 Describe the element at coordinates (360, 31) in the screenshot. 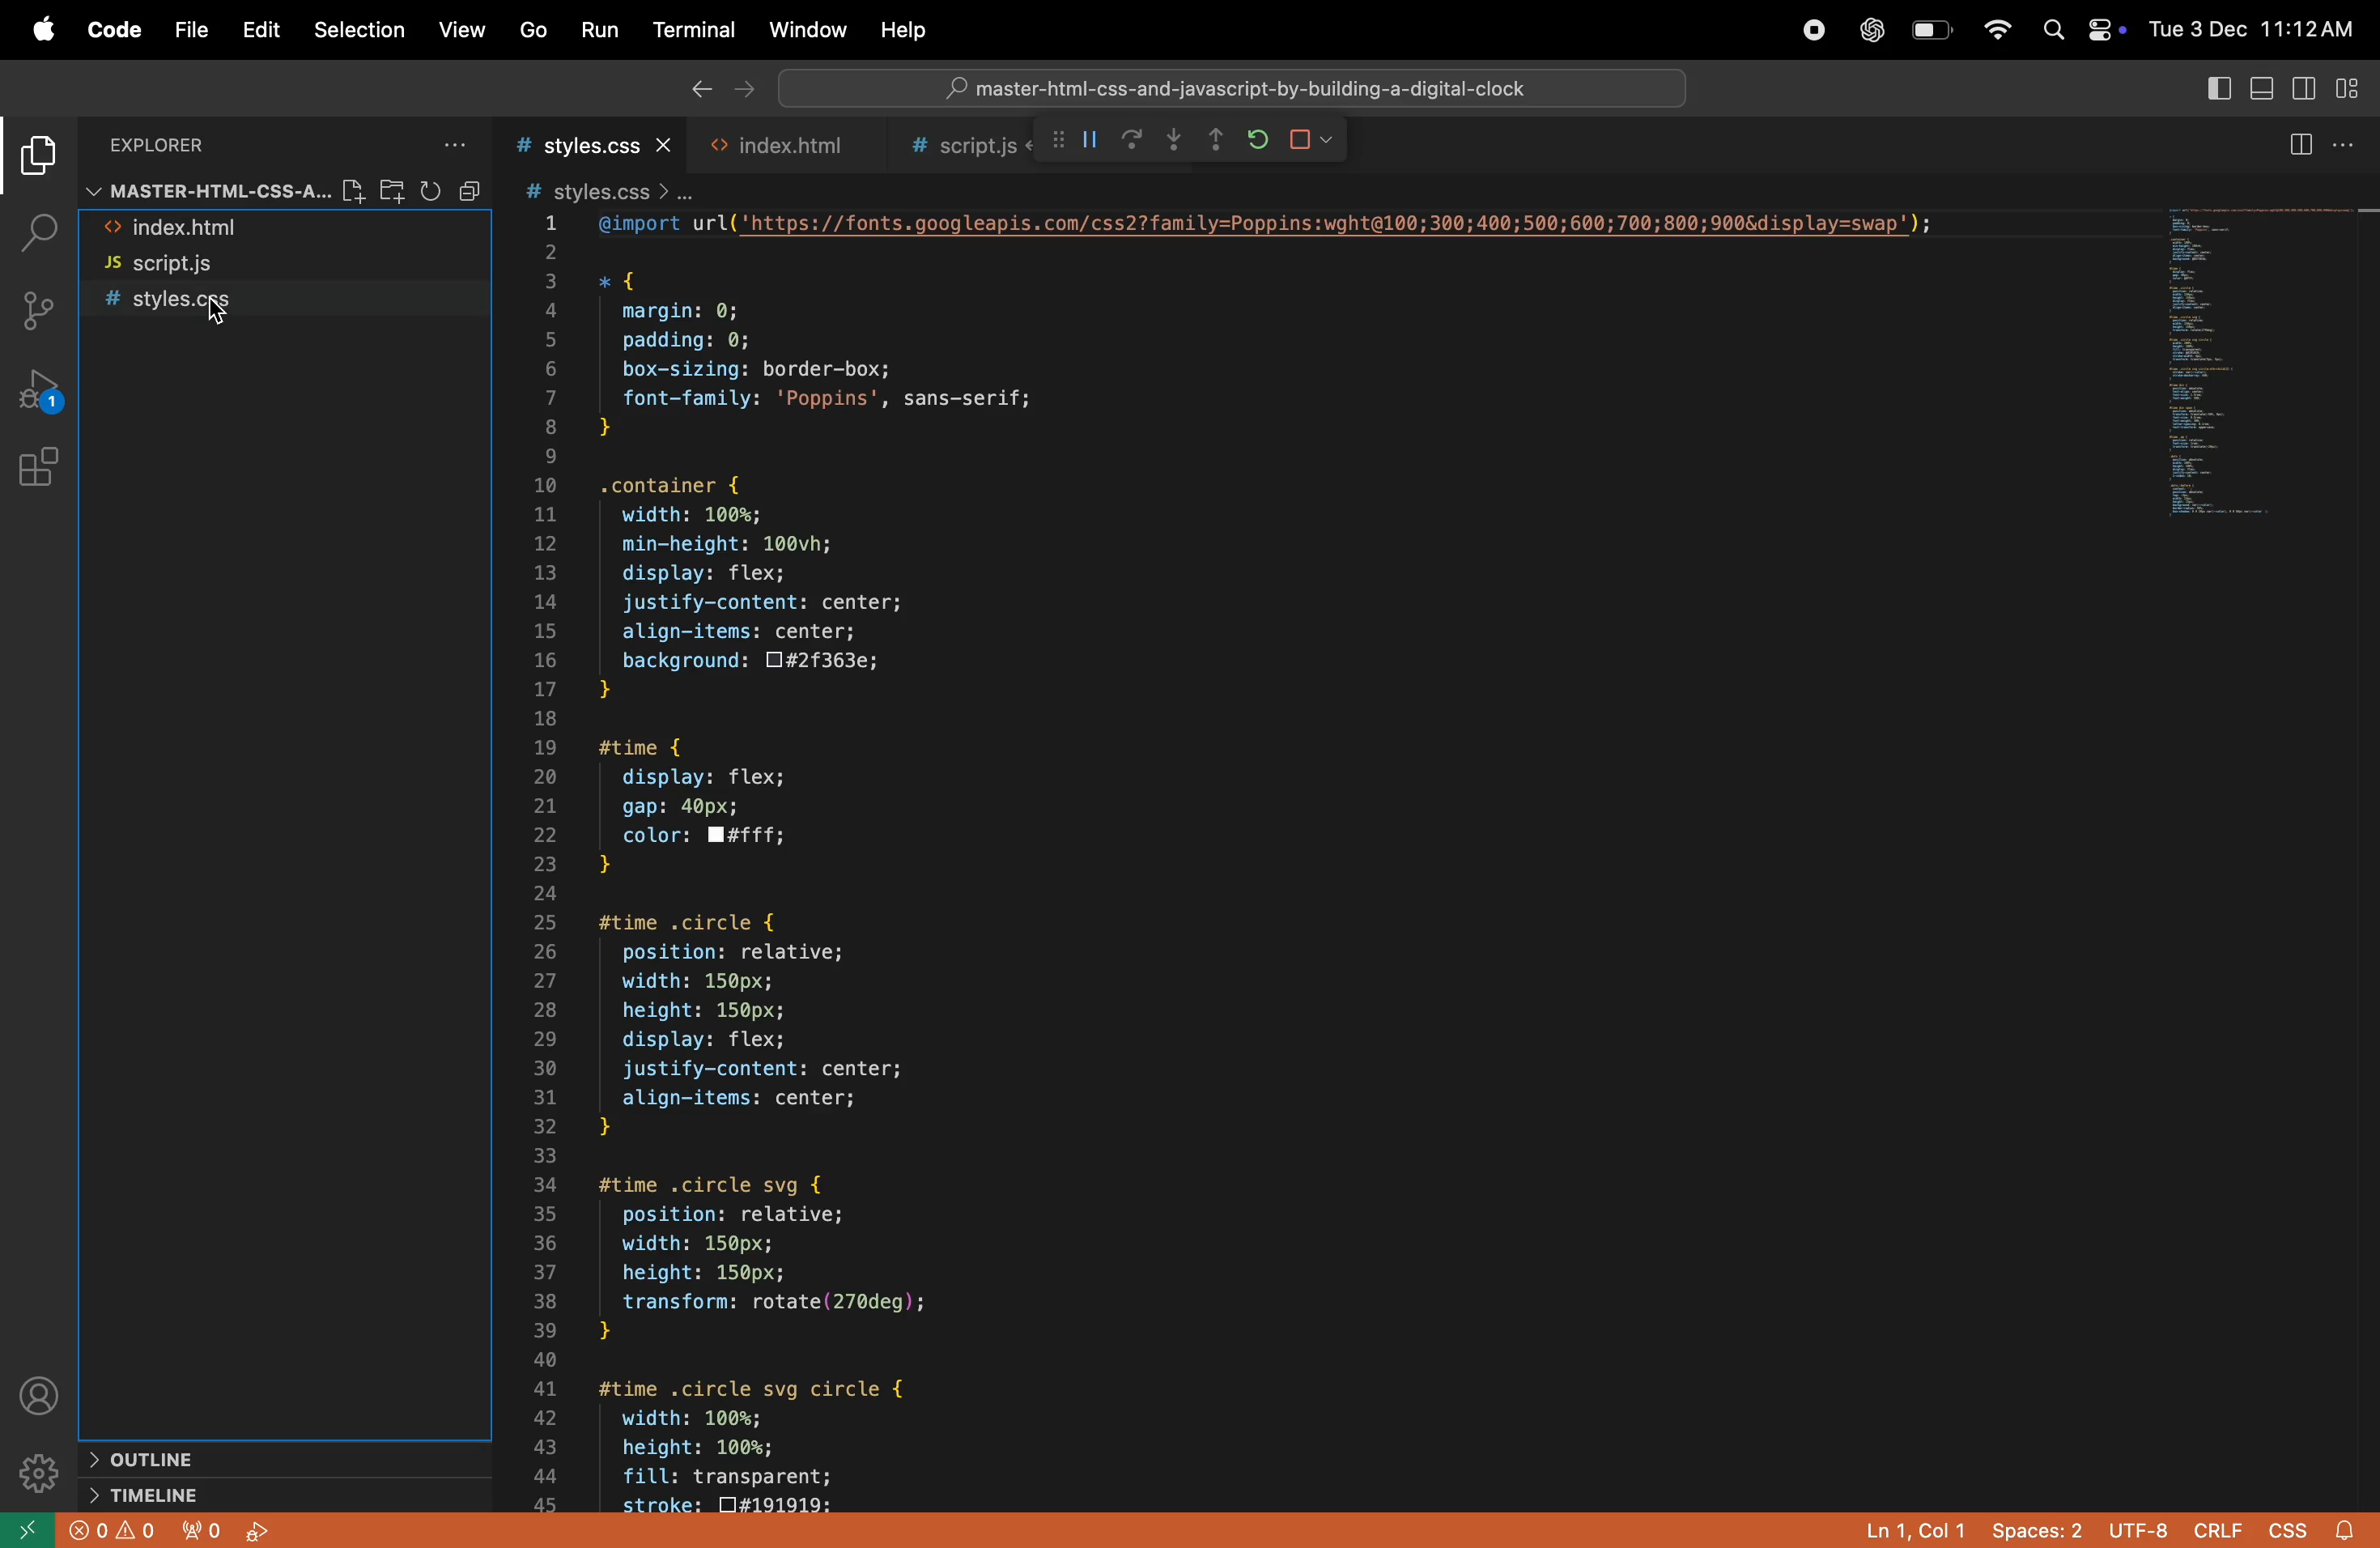

I see `selection` at that location.